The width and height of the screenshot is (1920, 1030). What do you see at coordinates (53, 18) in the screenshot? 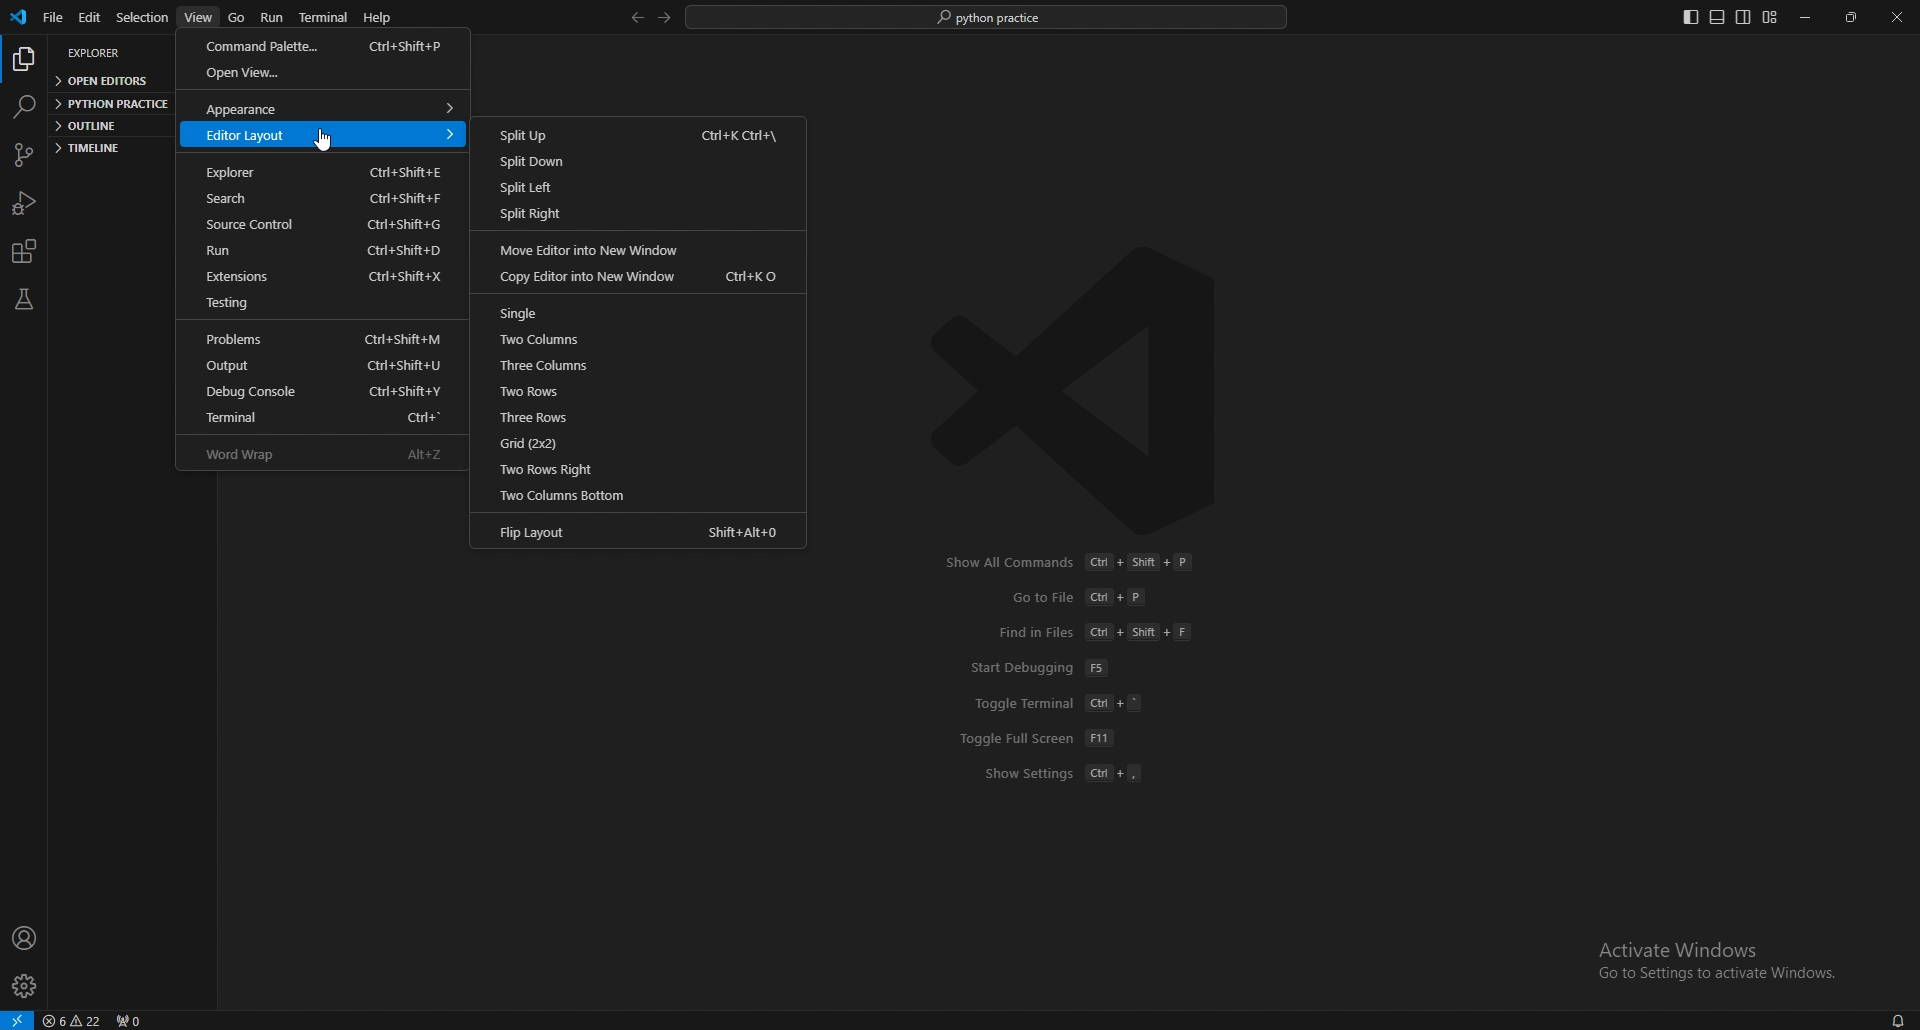
I see `file` at bounding box center [53, 18].